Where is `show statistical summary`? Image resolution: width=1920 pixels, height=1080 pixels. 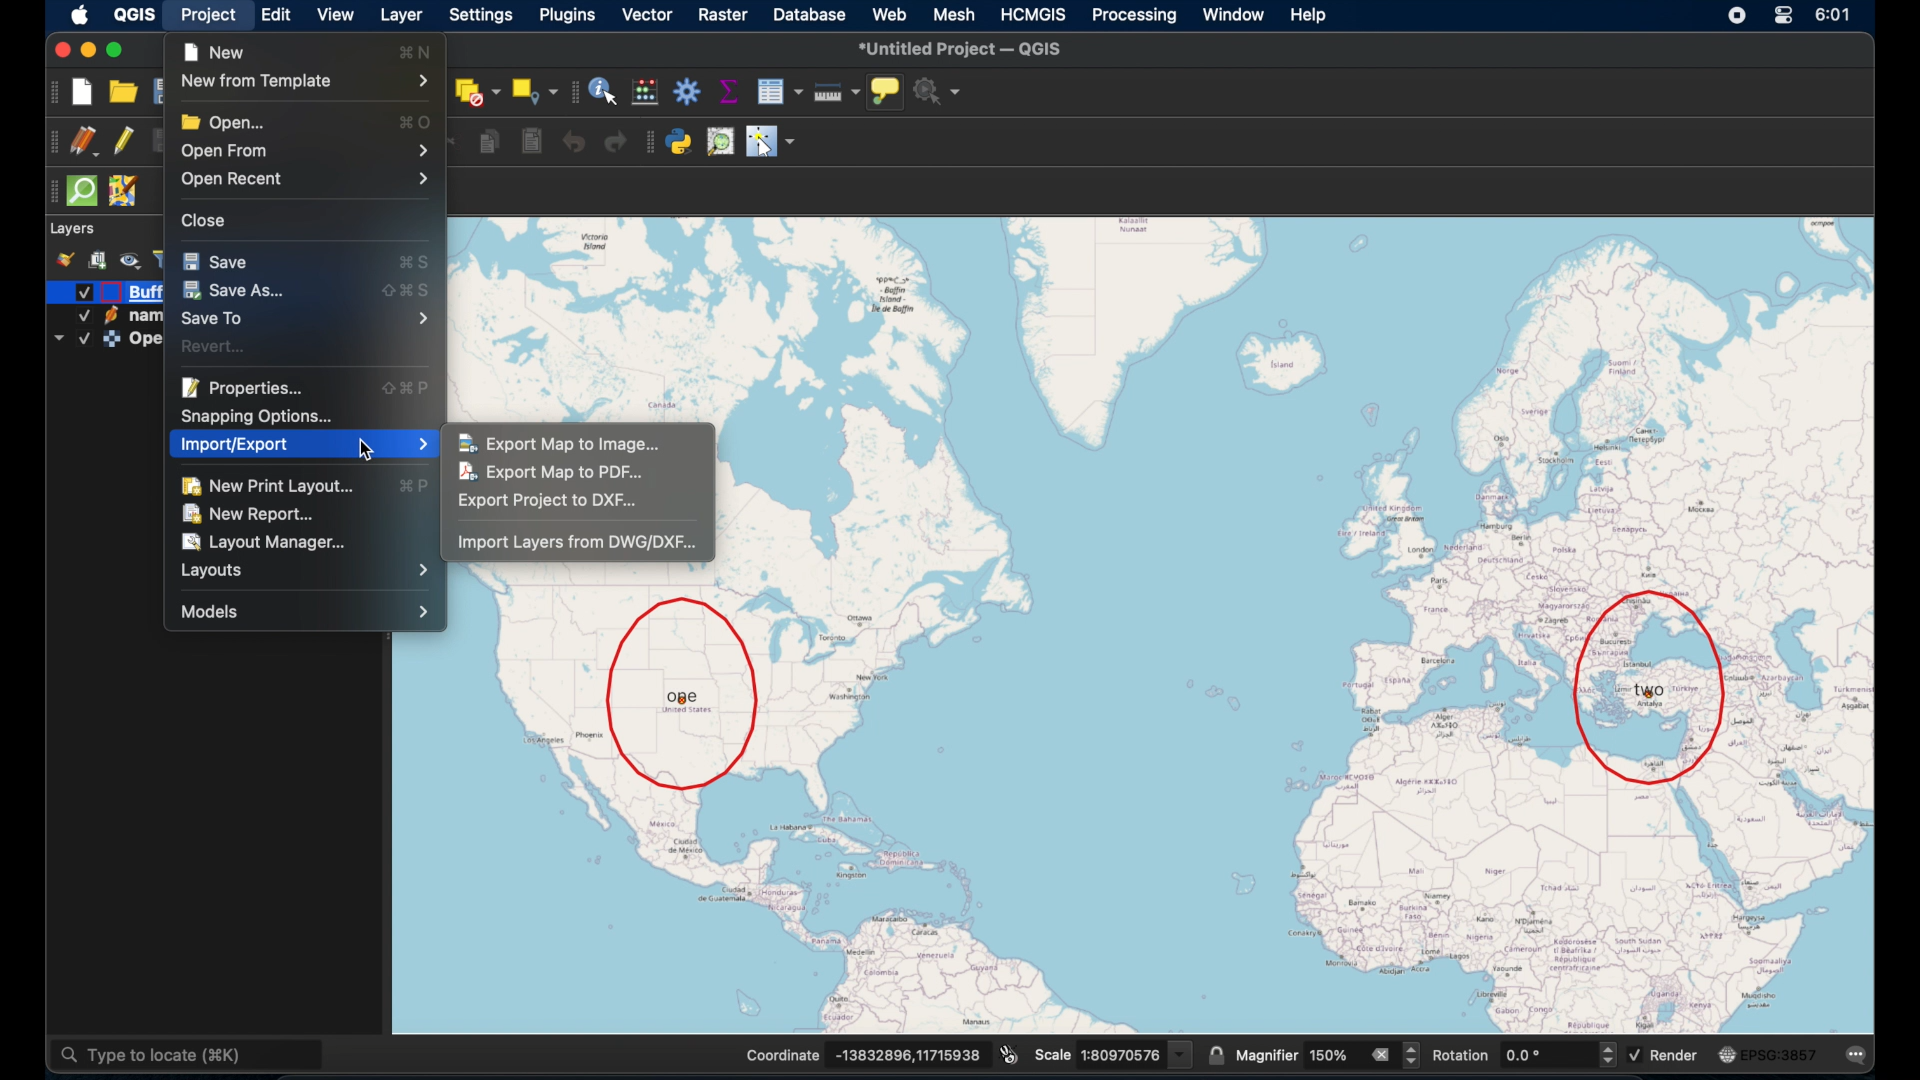
show statistical summary is located at coordinates (730, 90).